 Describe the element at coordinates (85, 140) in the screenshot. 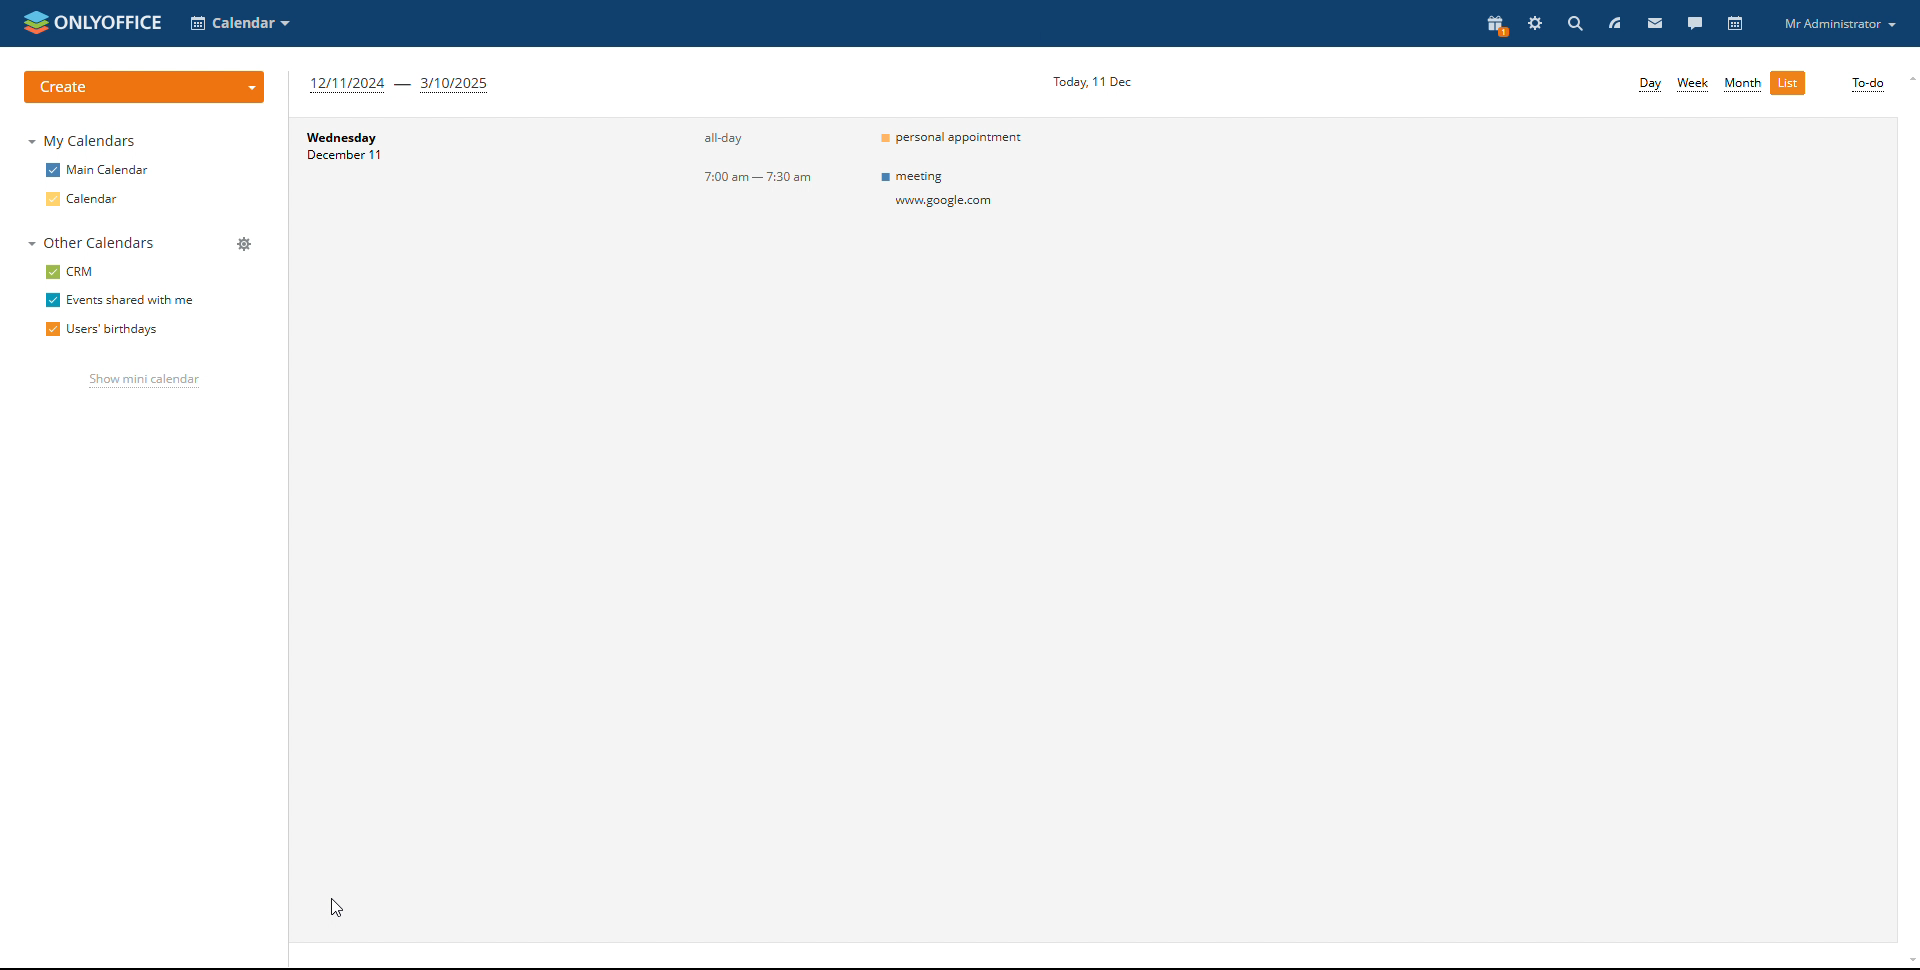

I see `my calendars` at that location.